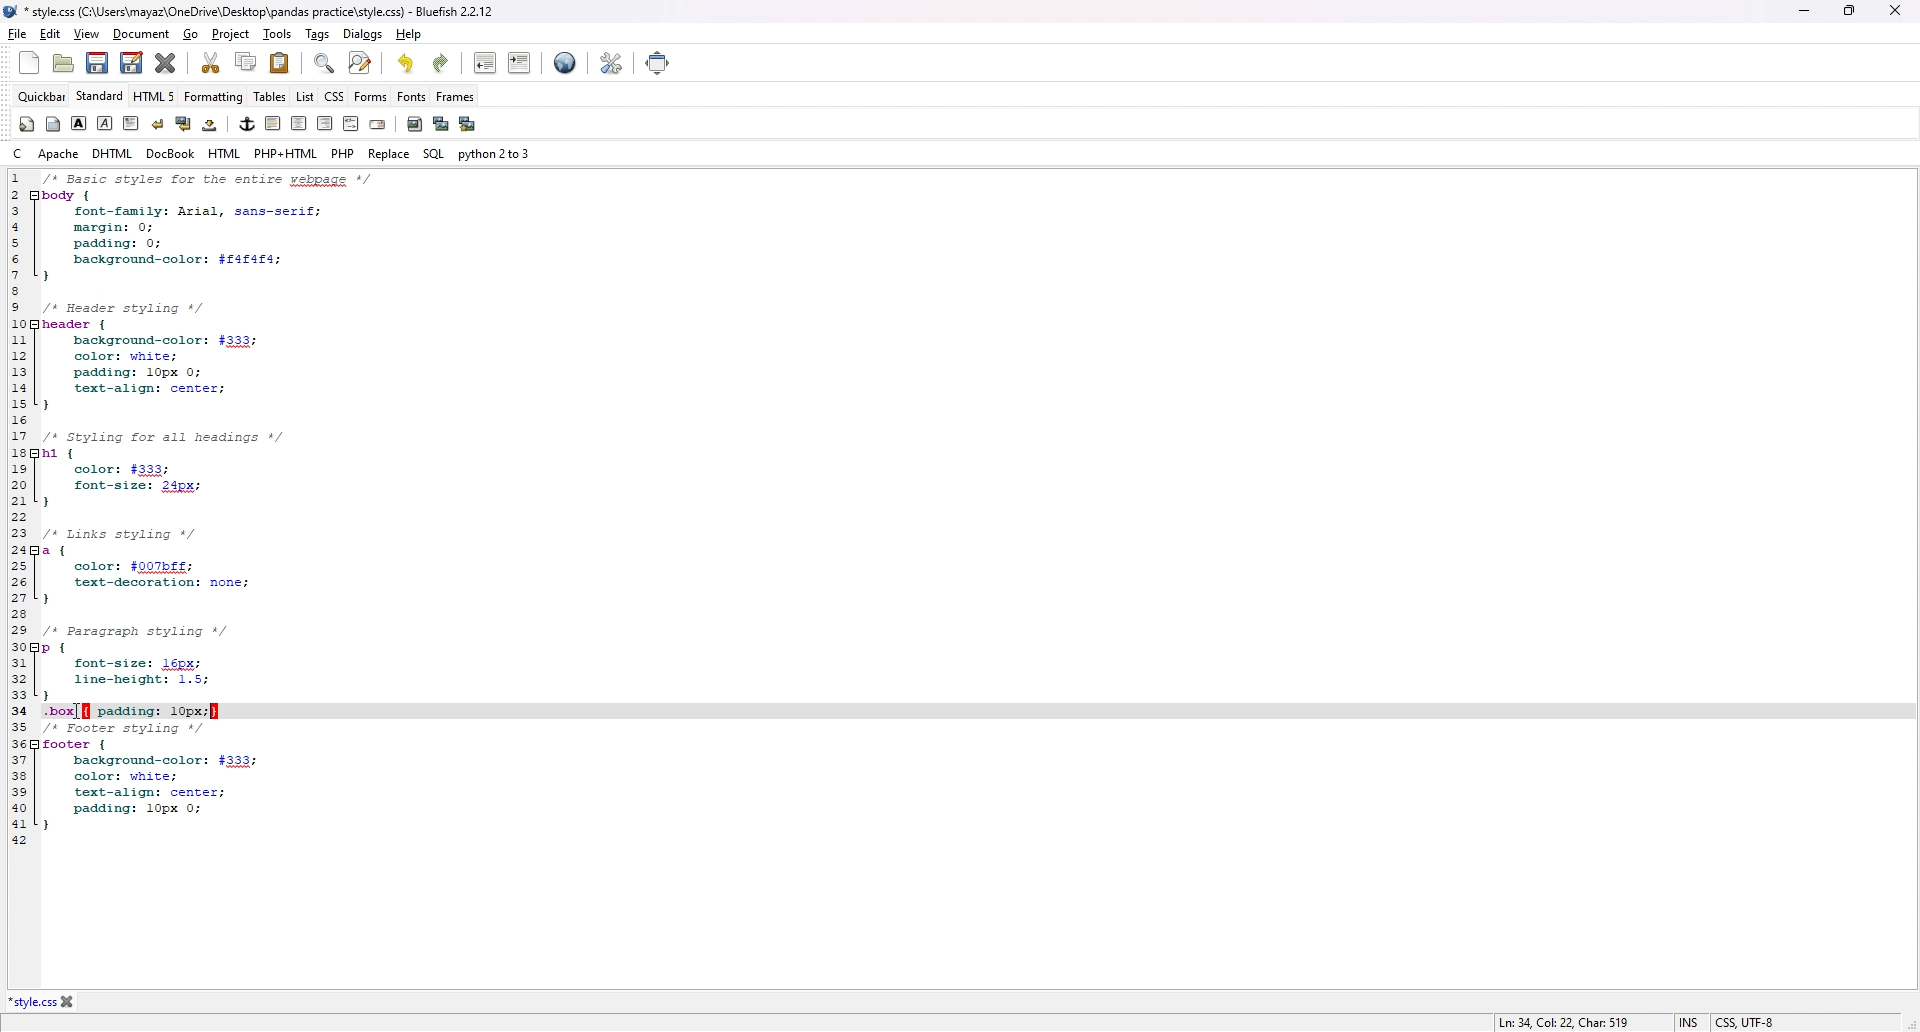 The height and width of the screenshot is (1032, 1920). I want to click on apache, so click(59, 153).